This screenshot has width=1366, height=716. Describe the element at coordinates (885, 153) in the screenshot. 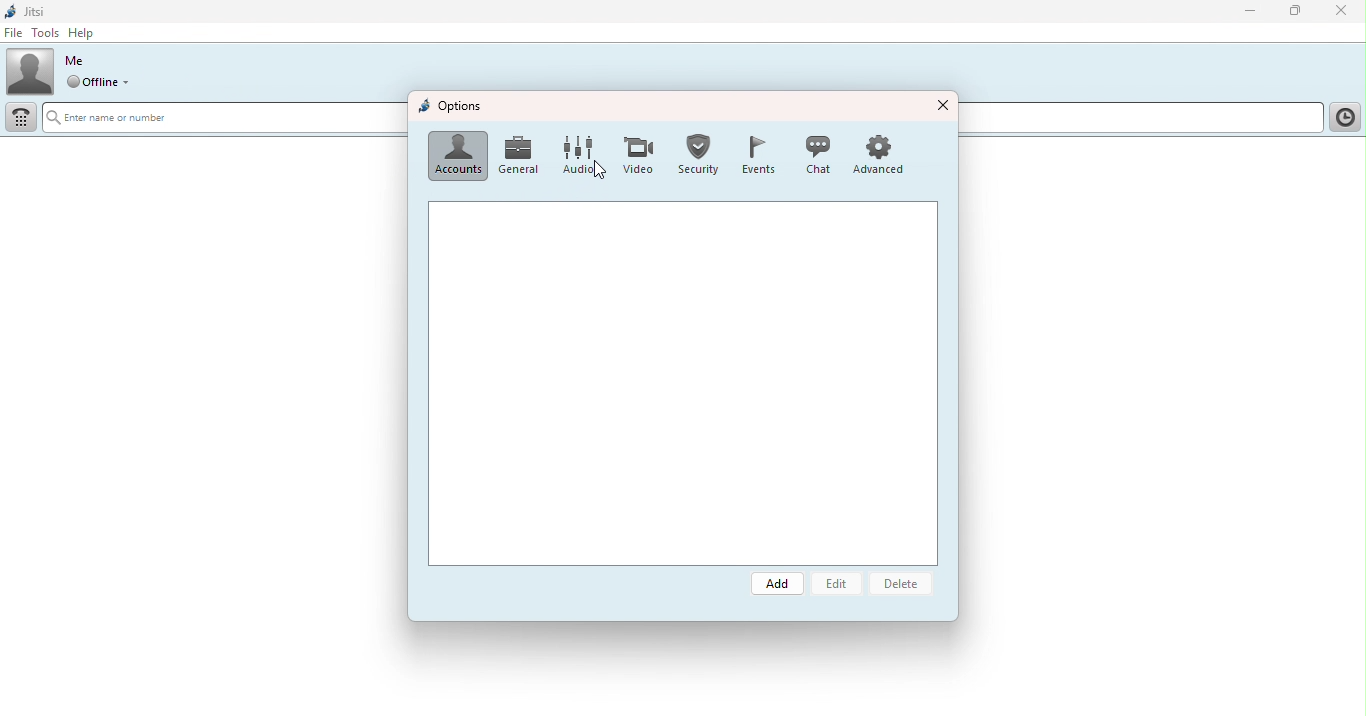

I see `Advanced` at that location.